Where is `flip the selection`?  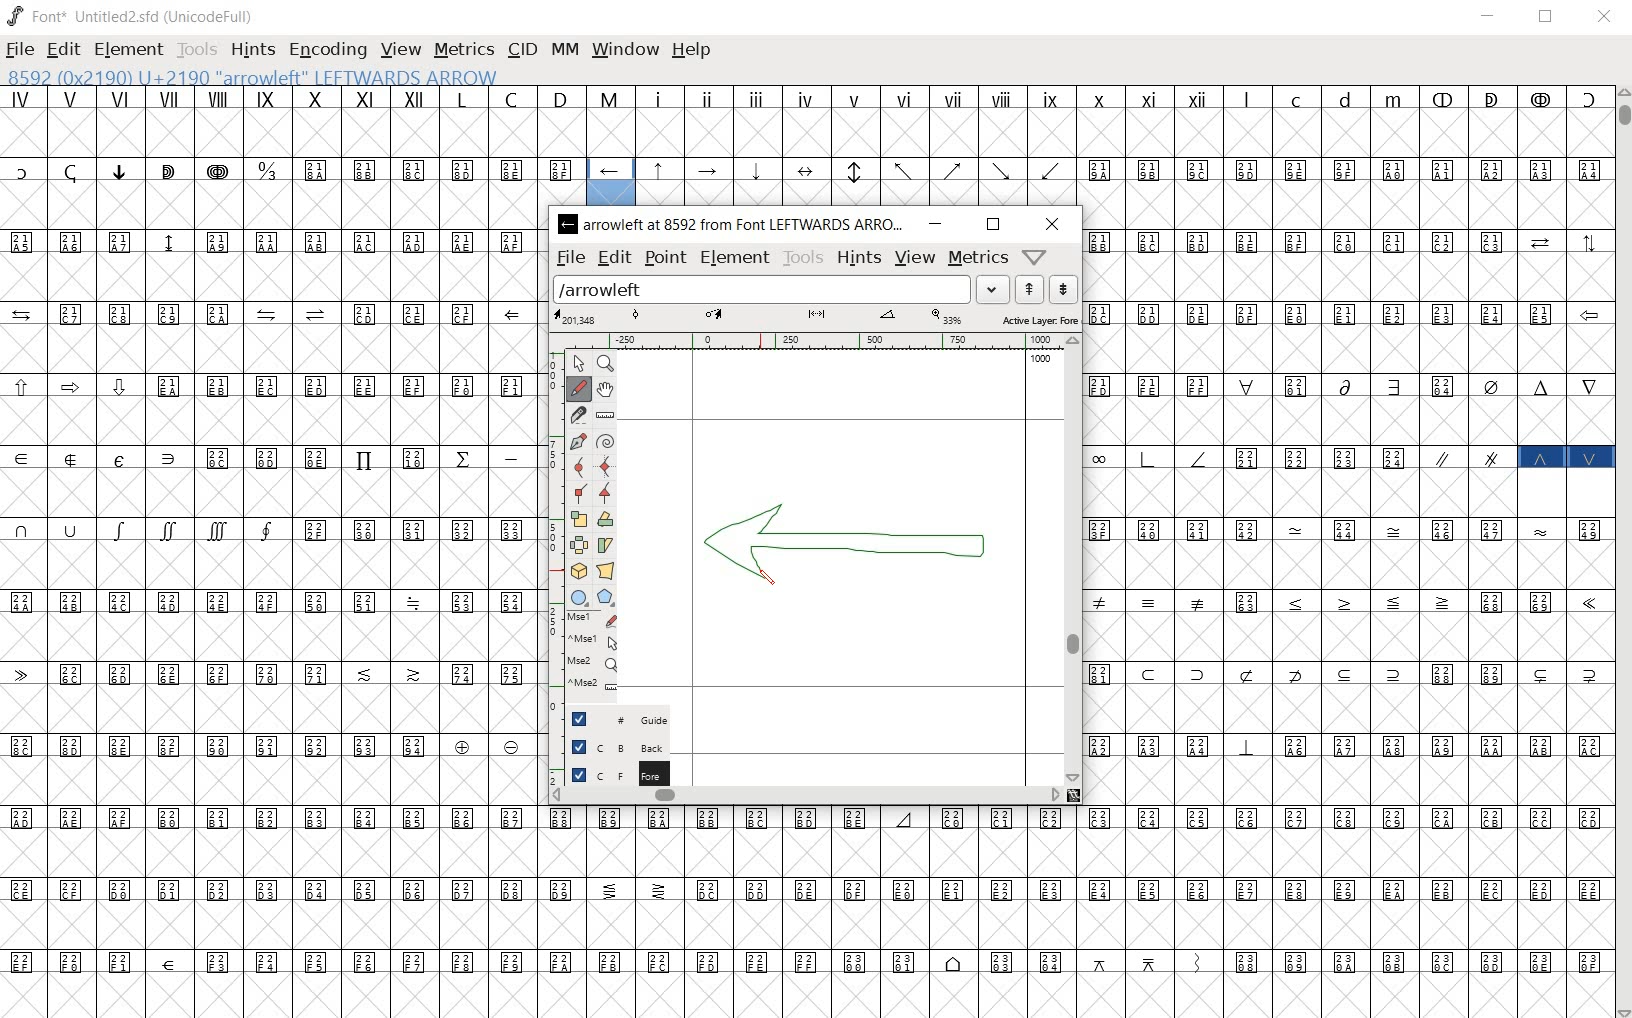
flip the selection is located at coordinates (578, 545).